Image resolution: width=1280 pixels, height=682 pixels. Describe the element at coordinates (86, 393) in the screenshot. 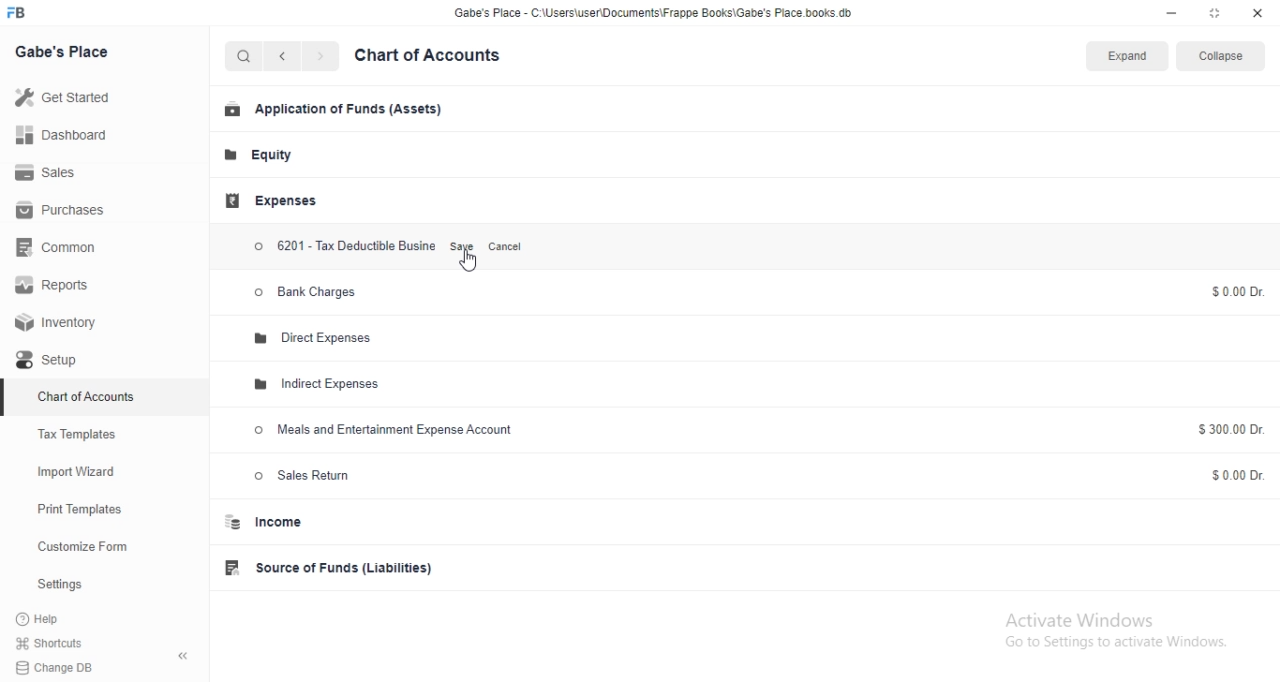

I see `Chart of Accounts.` at that location.